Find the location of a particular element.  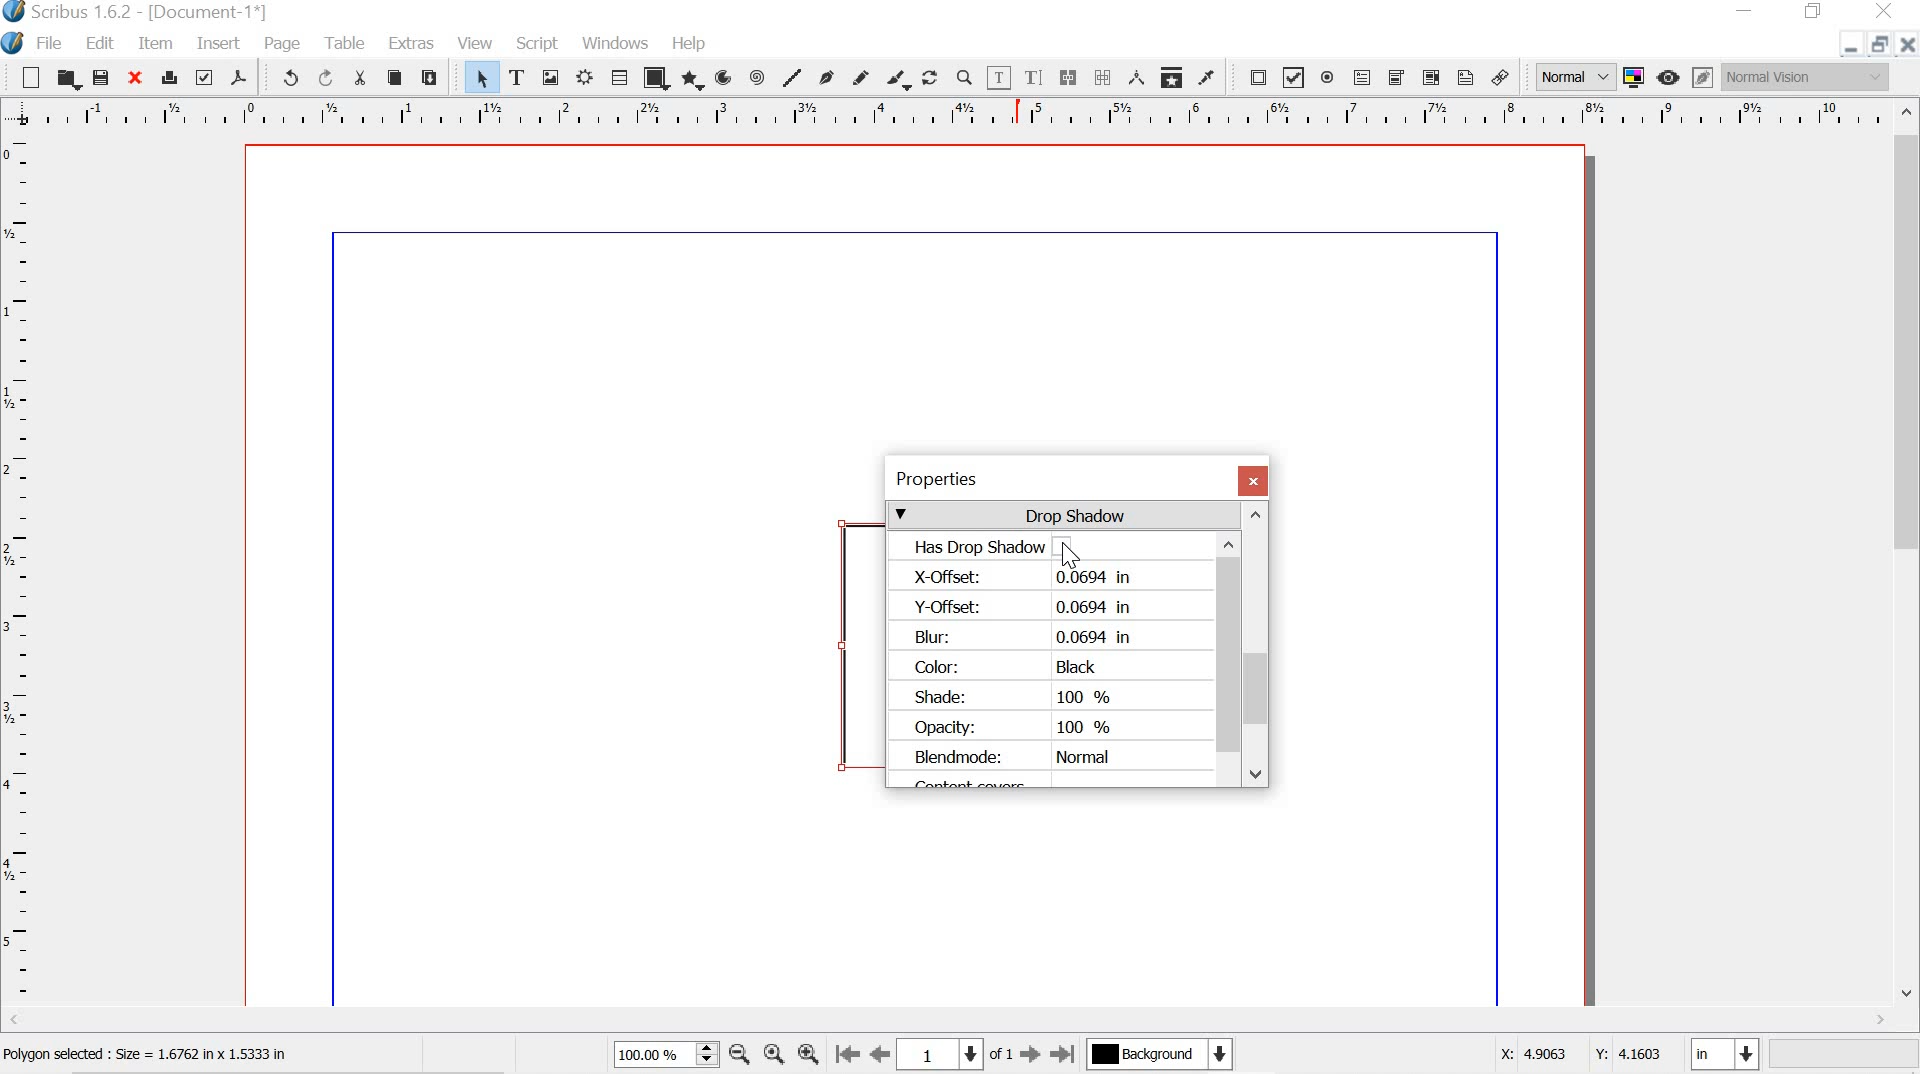

undo is located at coordinates (282, 77).